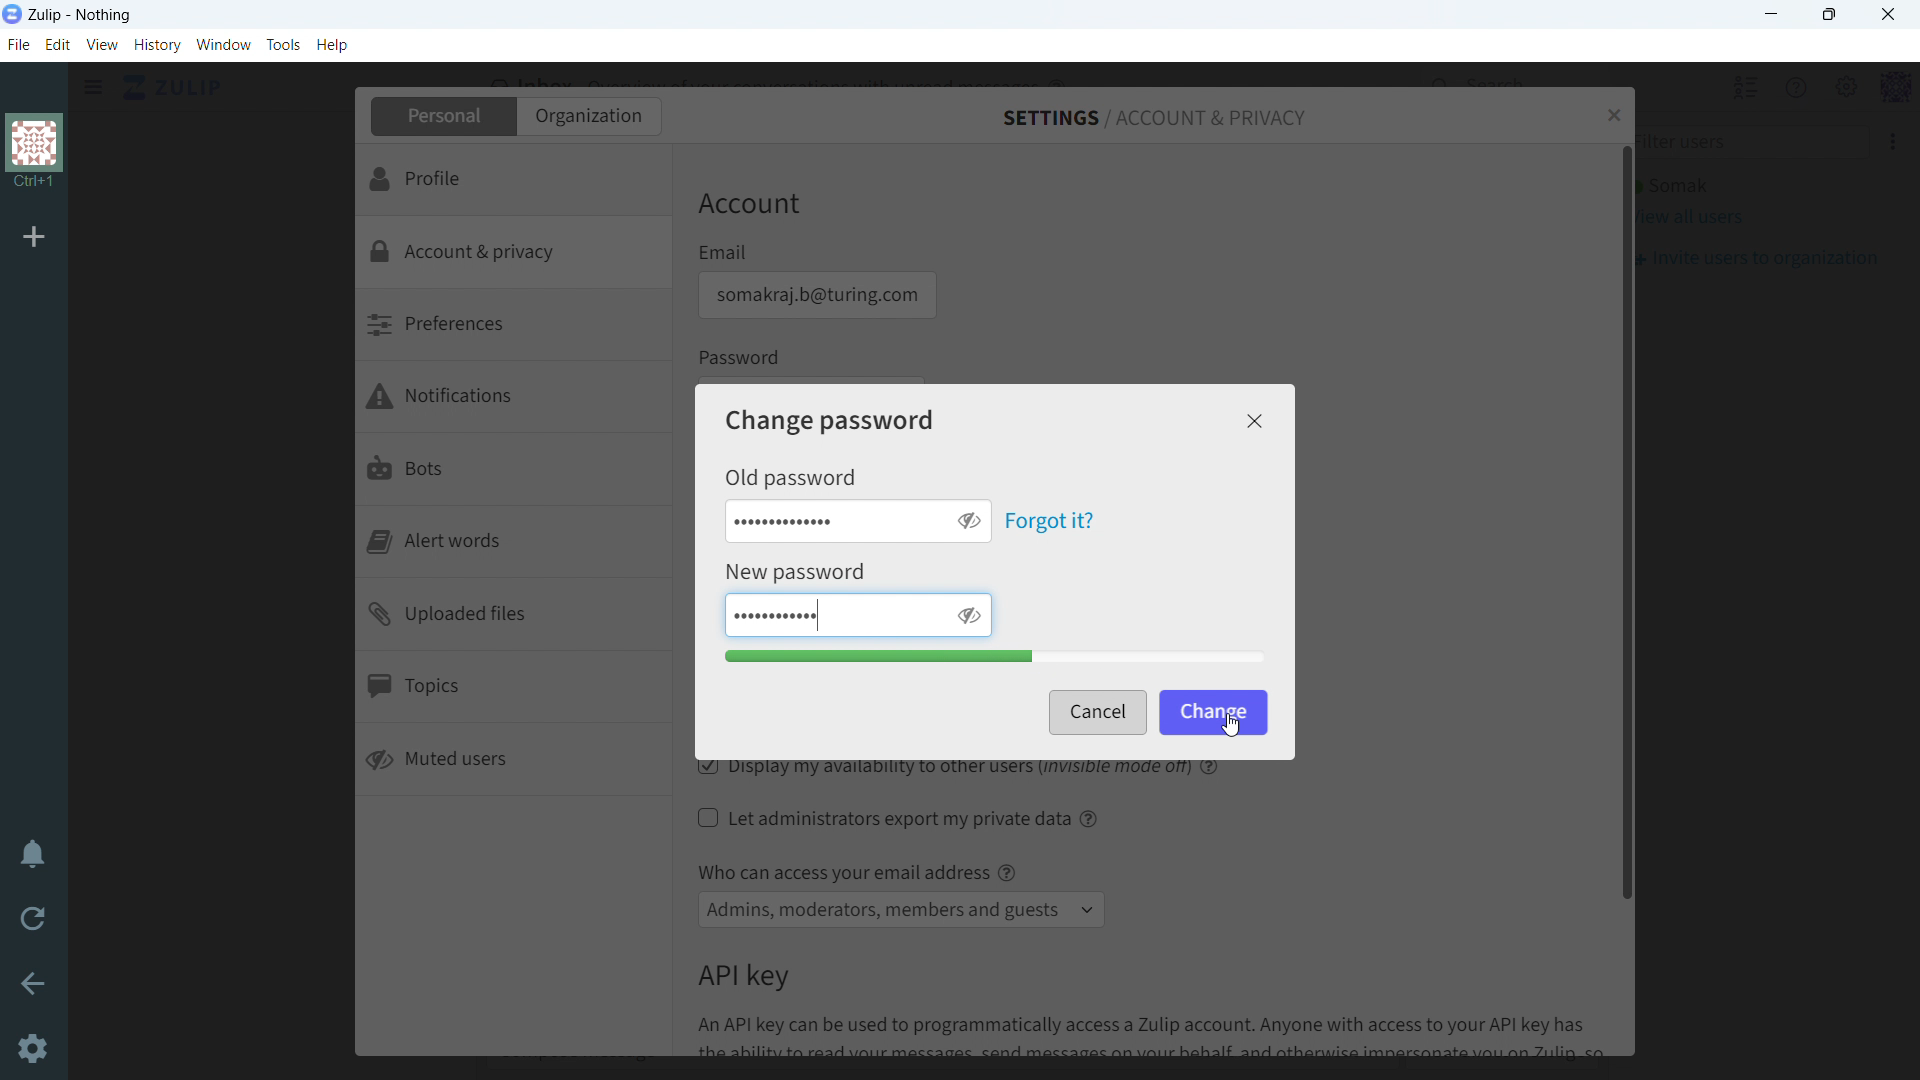 Image resolution: width=1920 pixels, height=1080 pixels. I want to click on click to see sidebar menu, so click(94, 87).